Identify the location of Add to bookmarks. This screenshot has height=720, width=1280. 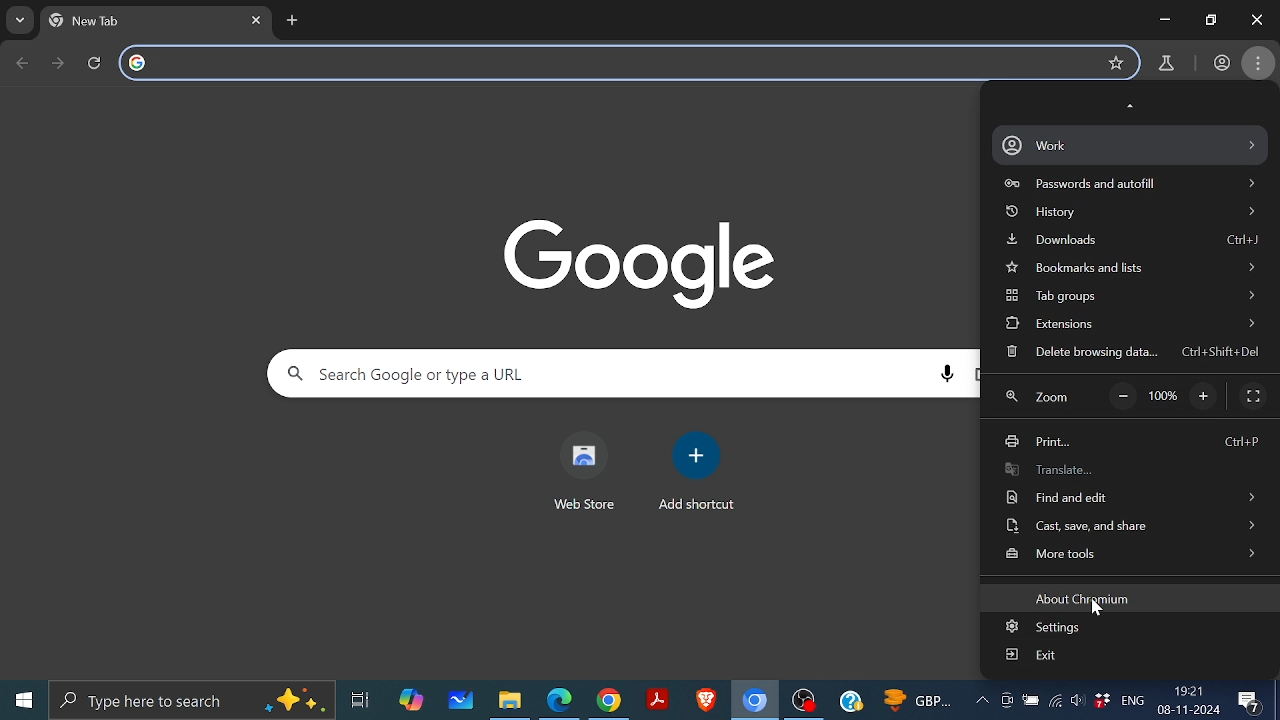
(1115, 64).